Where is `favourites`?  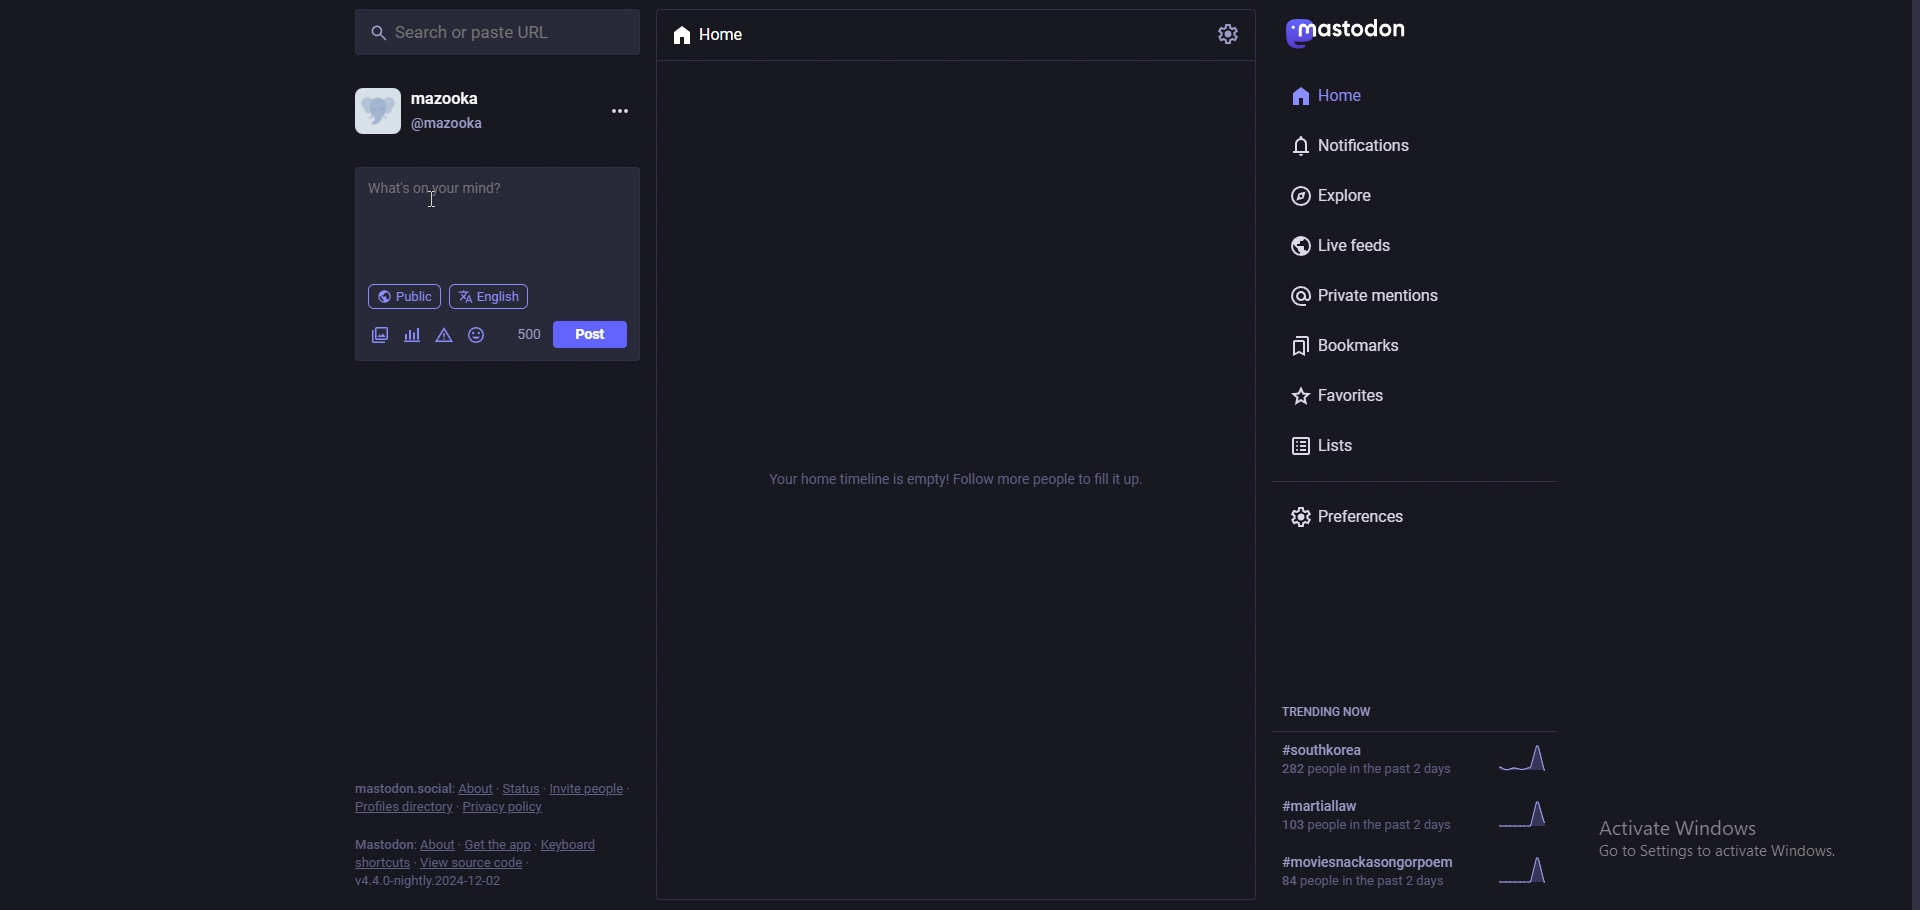 favourites is located at coordinates (1398, 396).